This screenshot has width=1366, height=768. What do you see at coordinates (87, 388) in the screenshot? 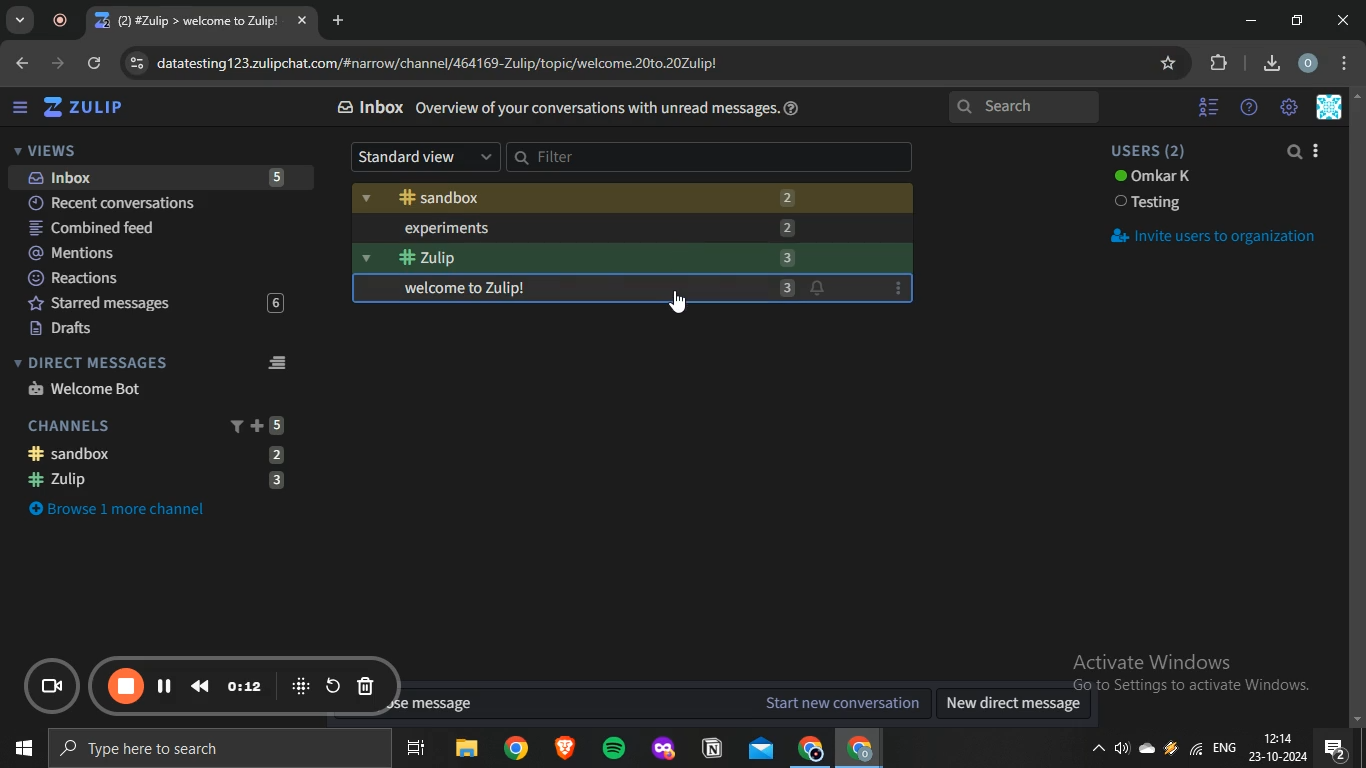
I see `welcome bot` at bounding box center [87, 388].